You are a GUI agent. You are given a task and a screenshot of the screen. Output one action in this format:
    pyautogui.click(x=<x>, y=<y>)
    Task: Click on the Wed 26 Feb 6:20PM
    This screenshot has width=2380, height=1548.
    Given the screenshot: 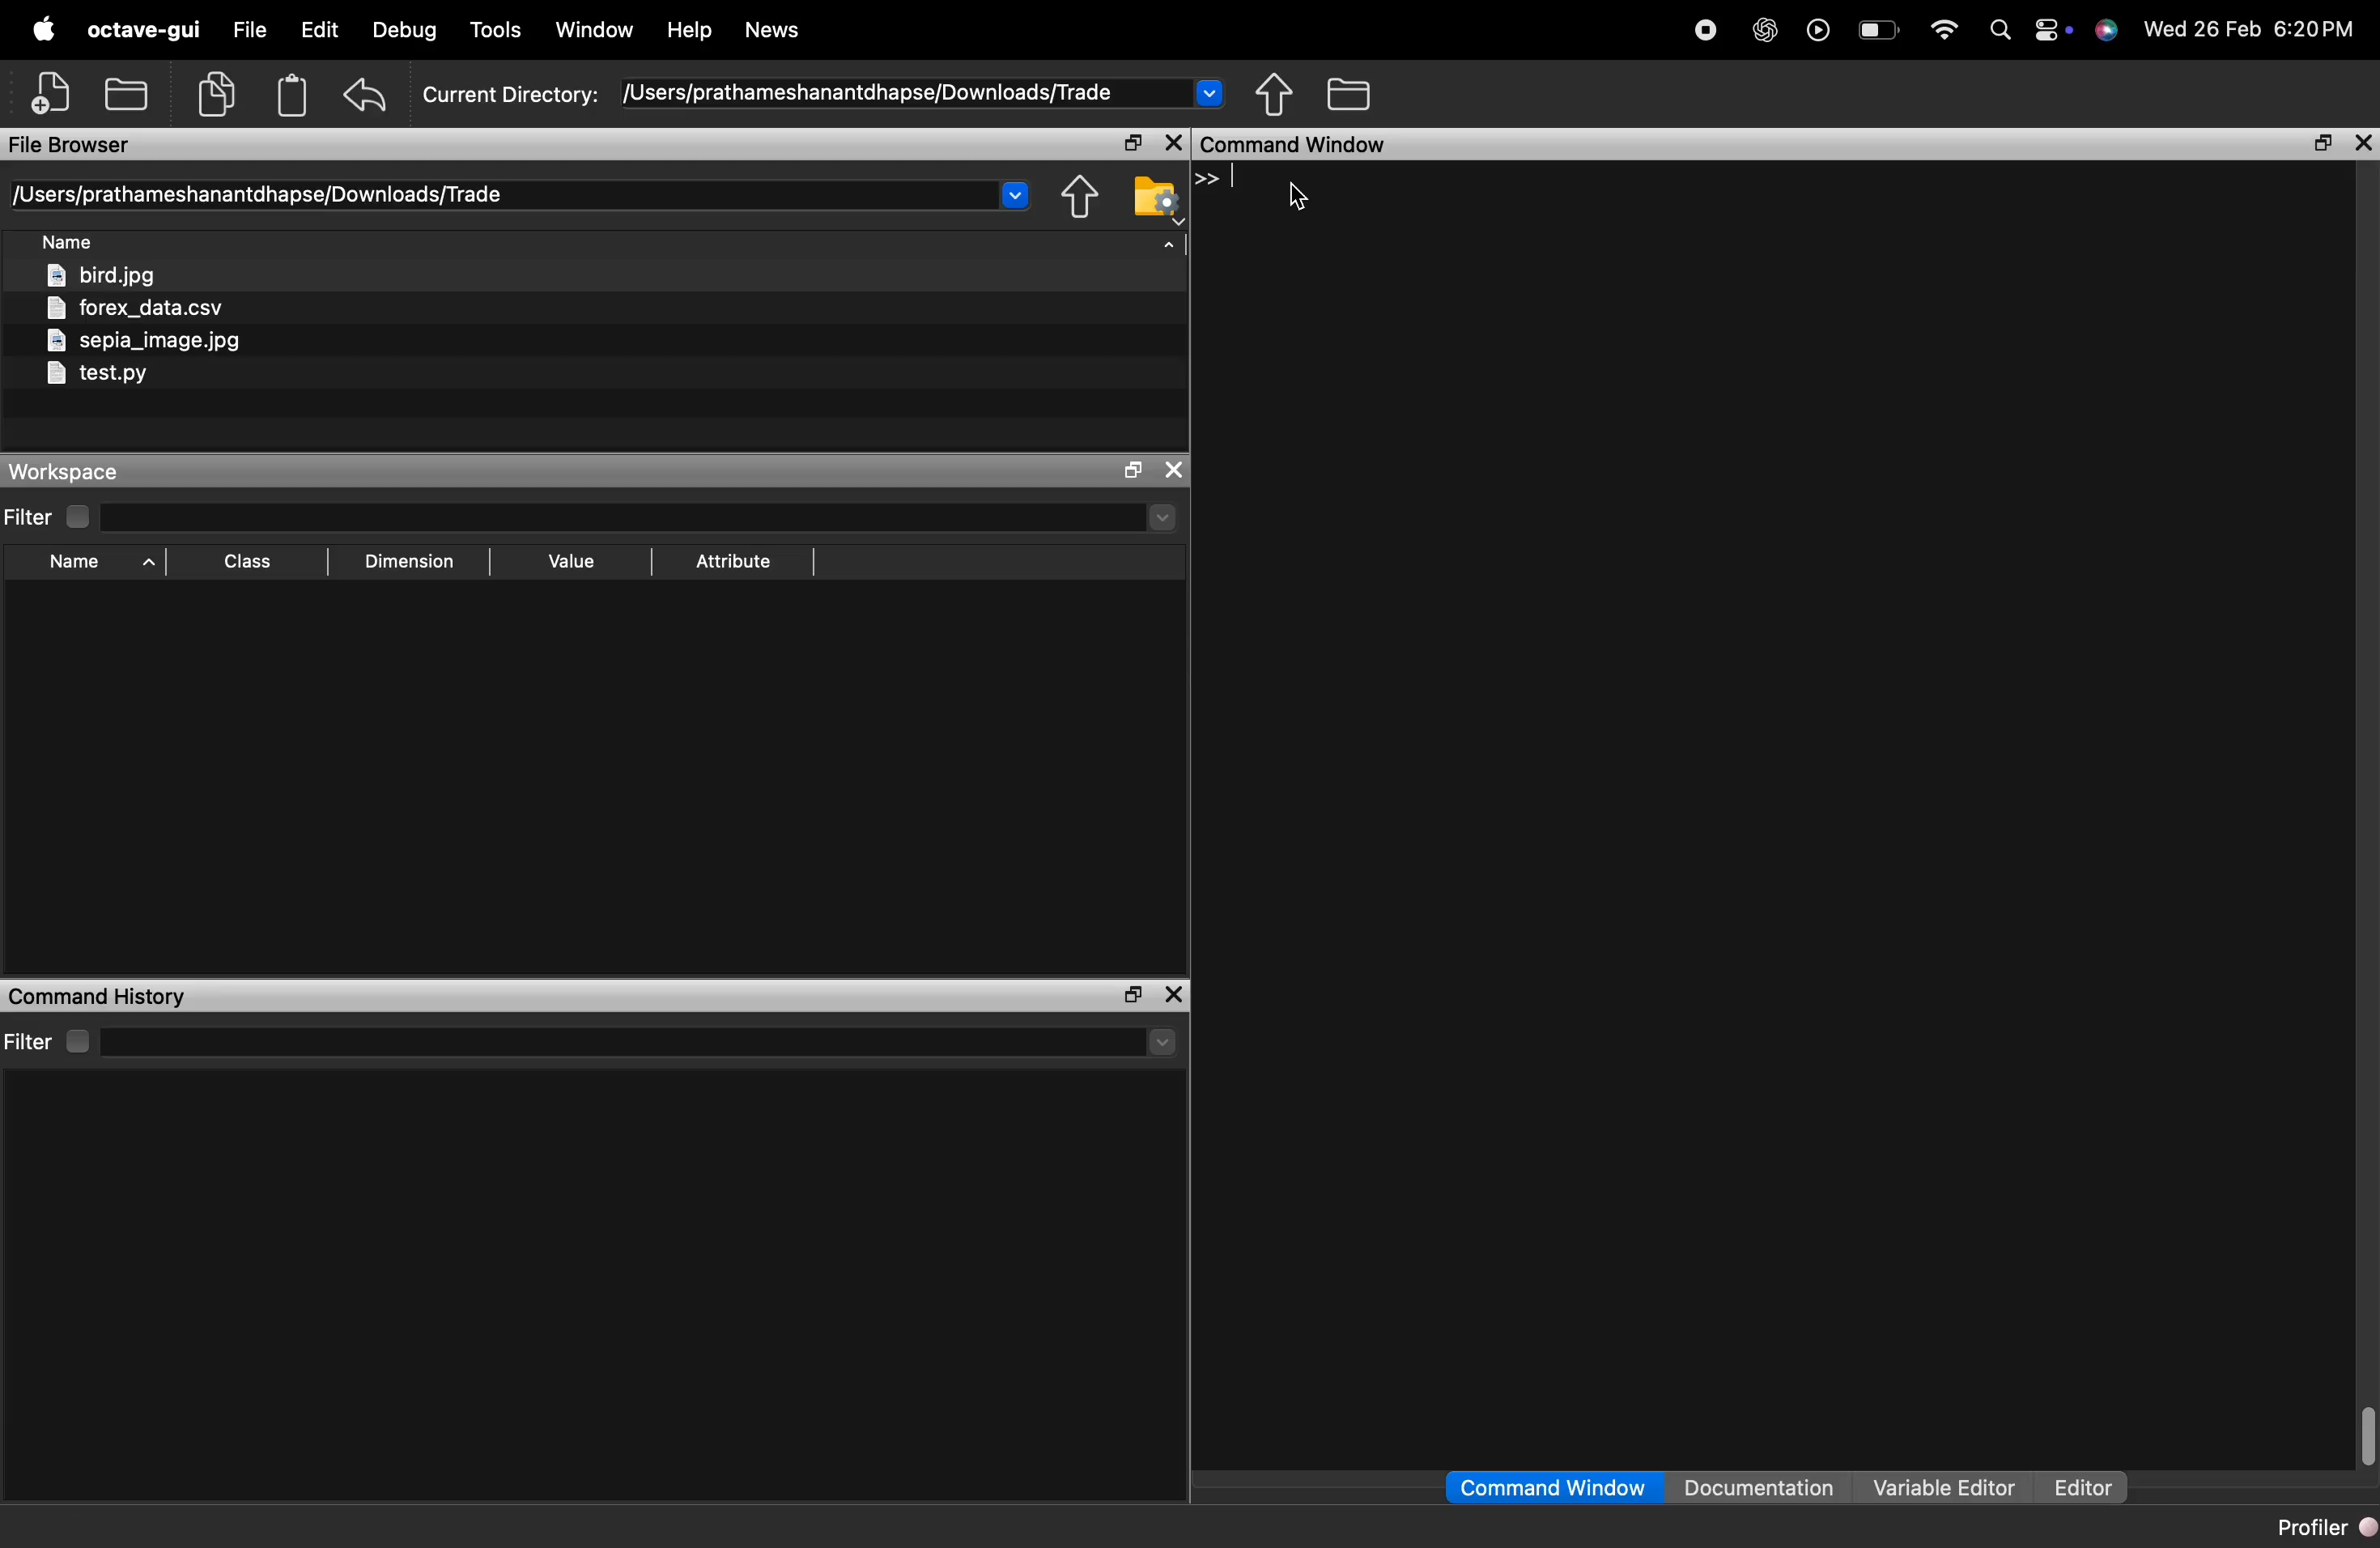 What is the action you would take?
    pyautogui.click(x=2253, y=27)
    